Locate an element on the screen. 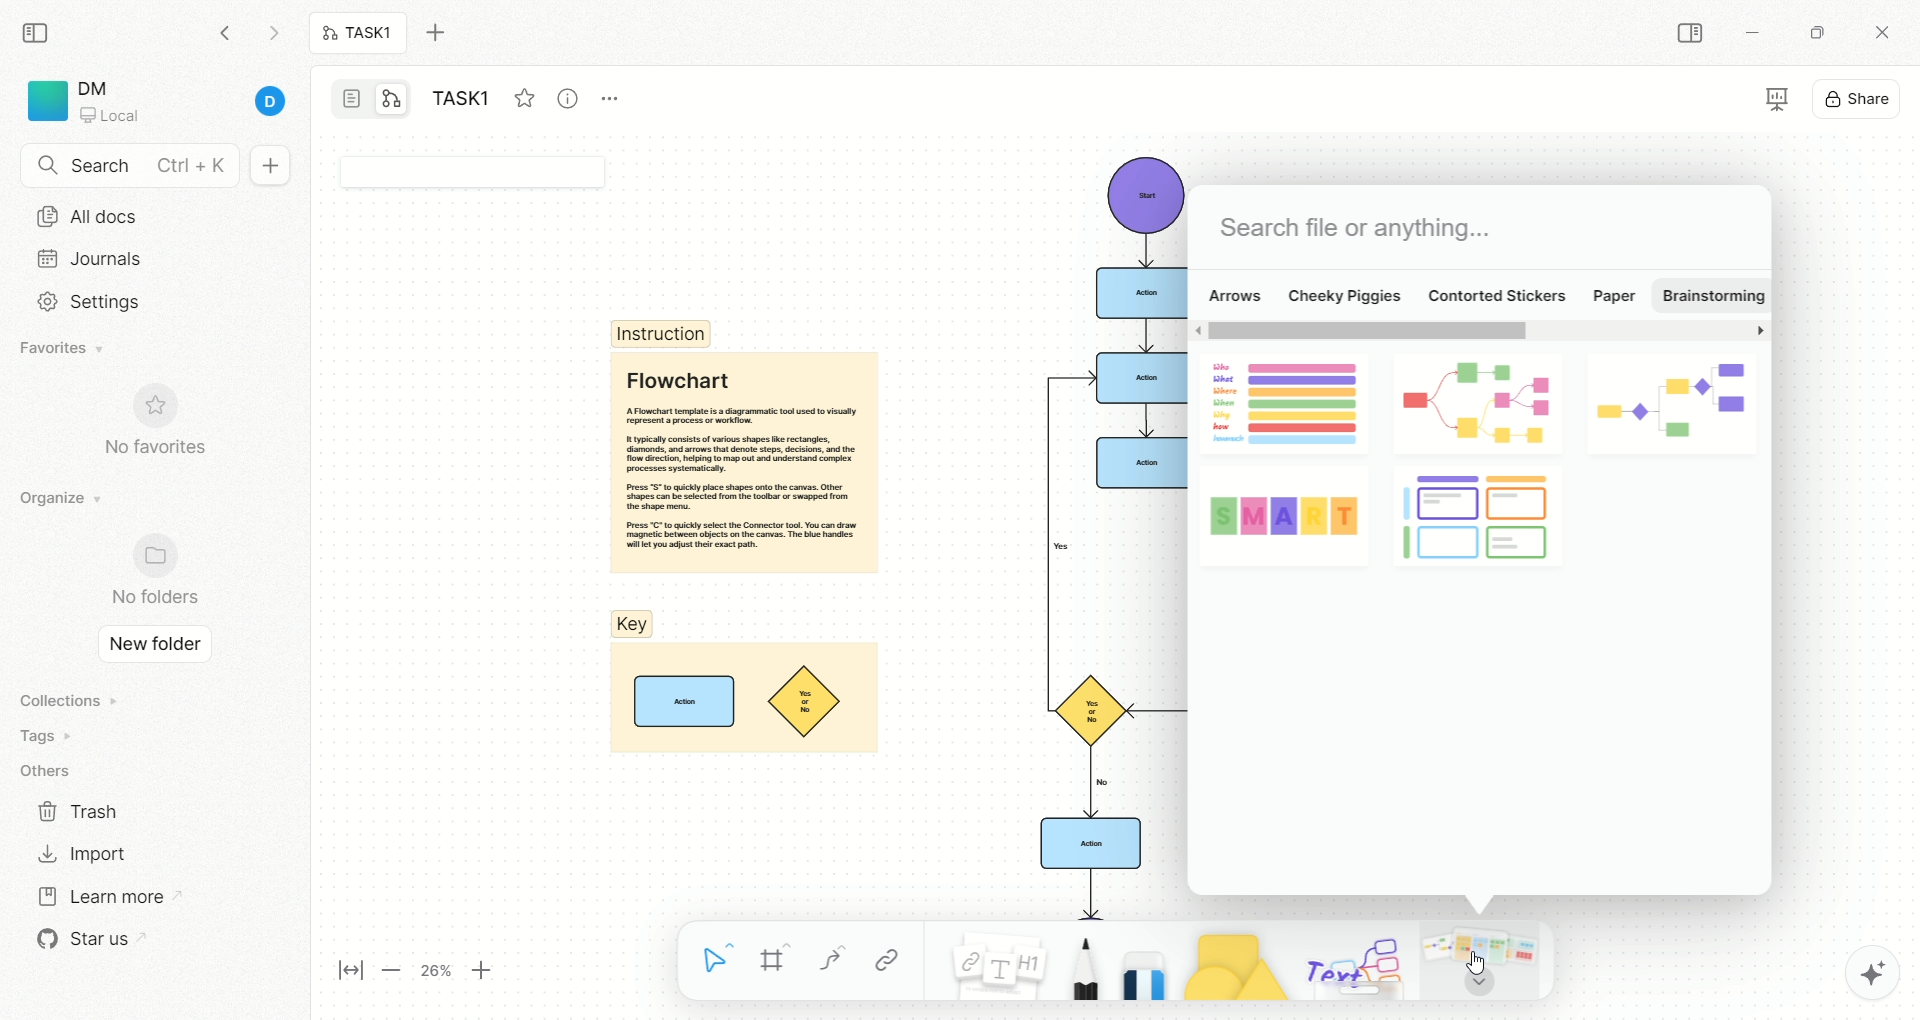 This screenshot has width=1920, height=1020. journals is located at coordinates (94, 258).